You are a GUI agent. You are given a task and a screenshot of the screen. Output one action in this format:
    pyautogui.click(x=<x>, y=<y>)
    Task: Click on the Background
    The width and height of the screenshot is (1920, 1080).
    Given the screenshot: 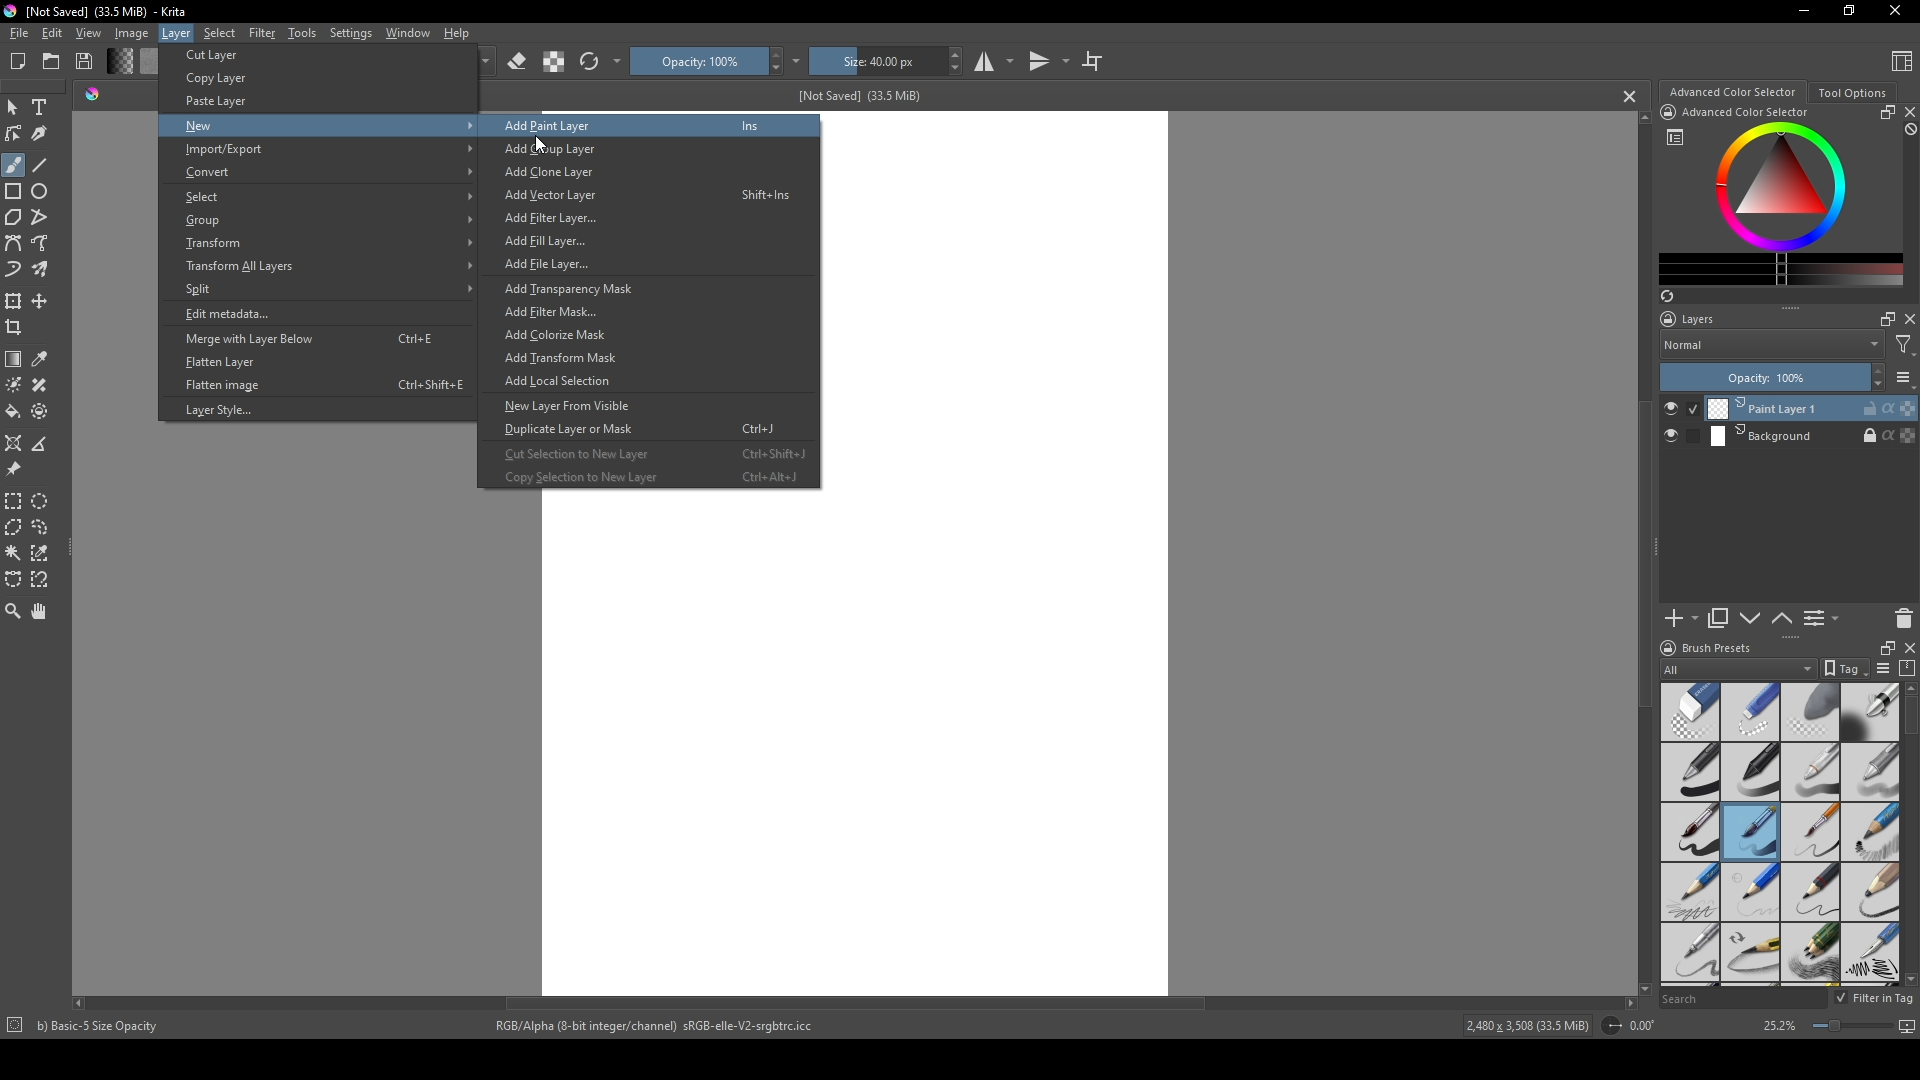 What is the action you would take?
    pyautogui.click(x=1812, y=437)
    